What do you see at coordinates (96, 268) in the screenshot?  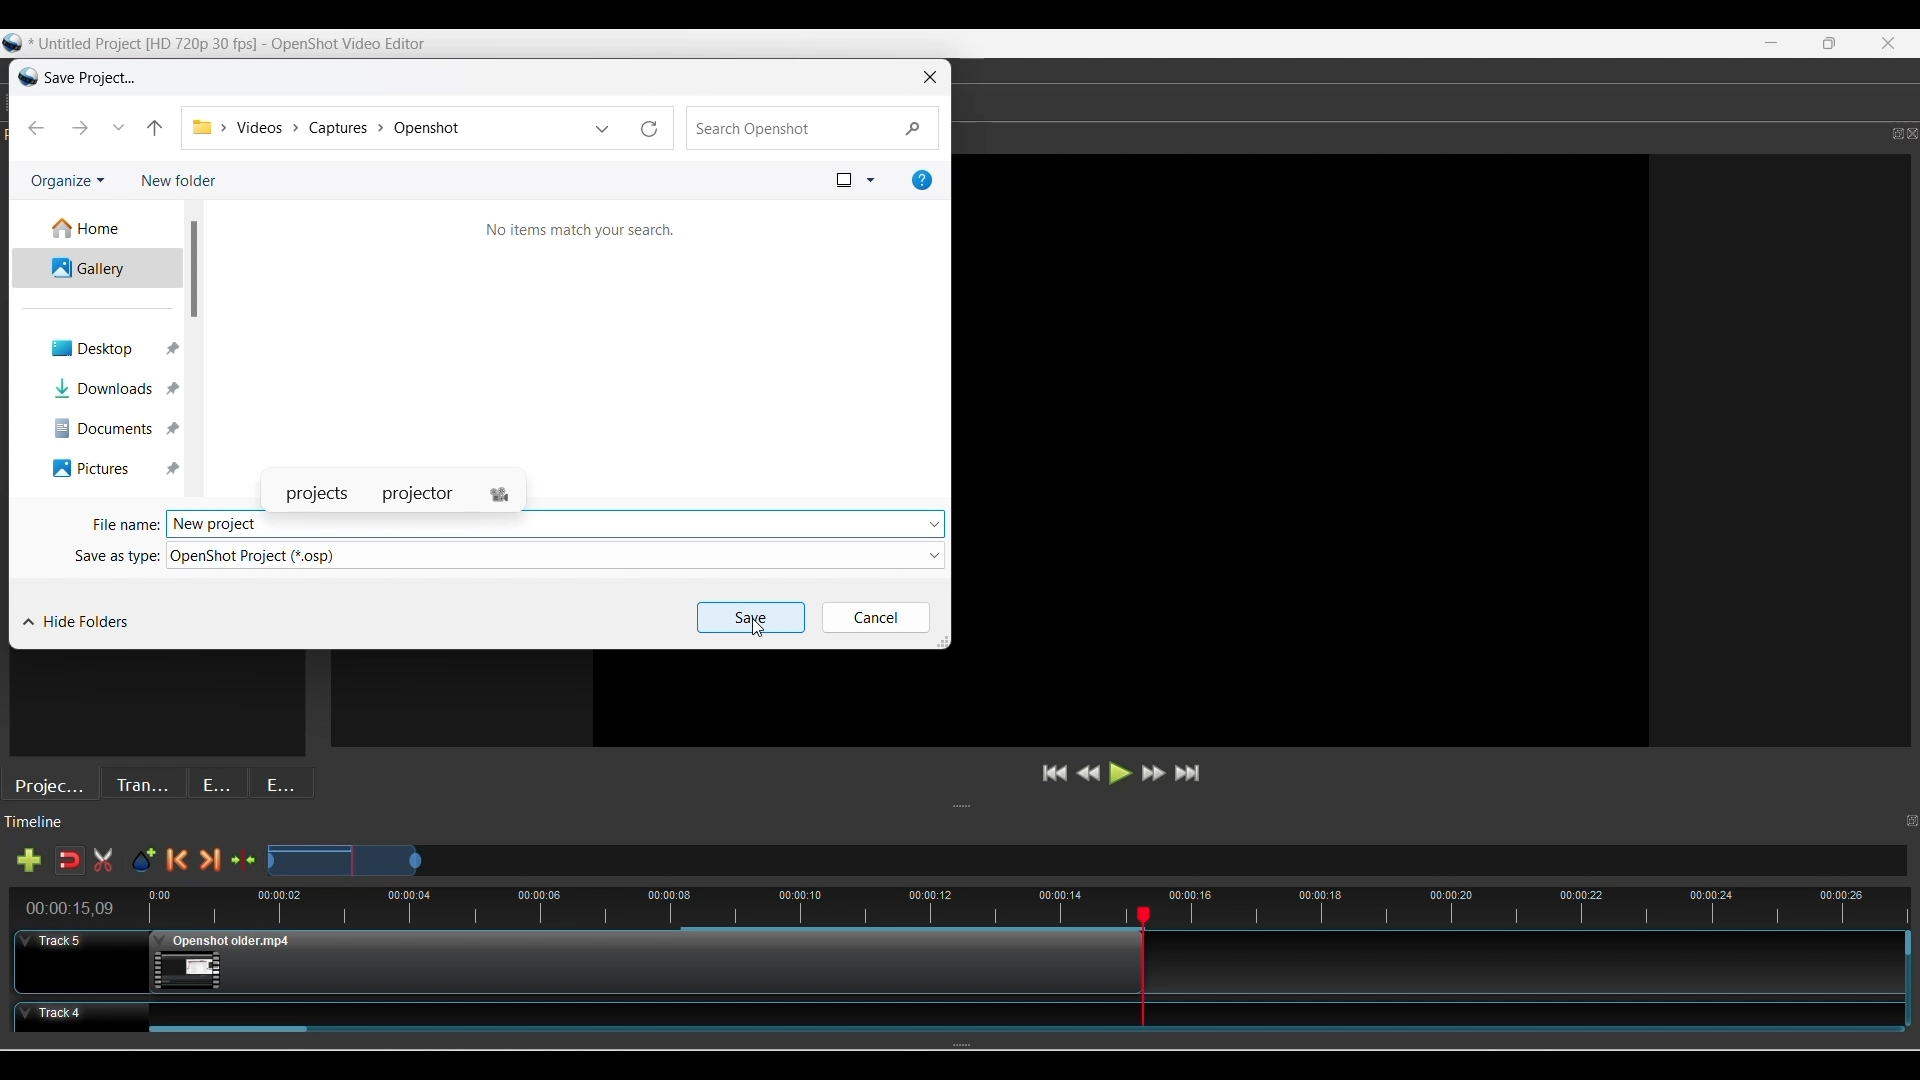 I see `Gallery/Current folder` at bounding box center [96, 268].